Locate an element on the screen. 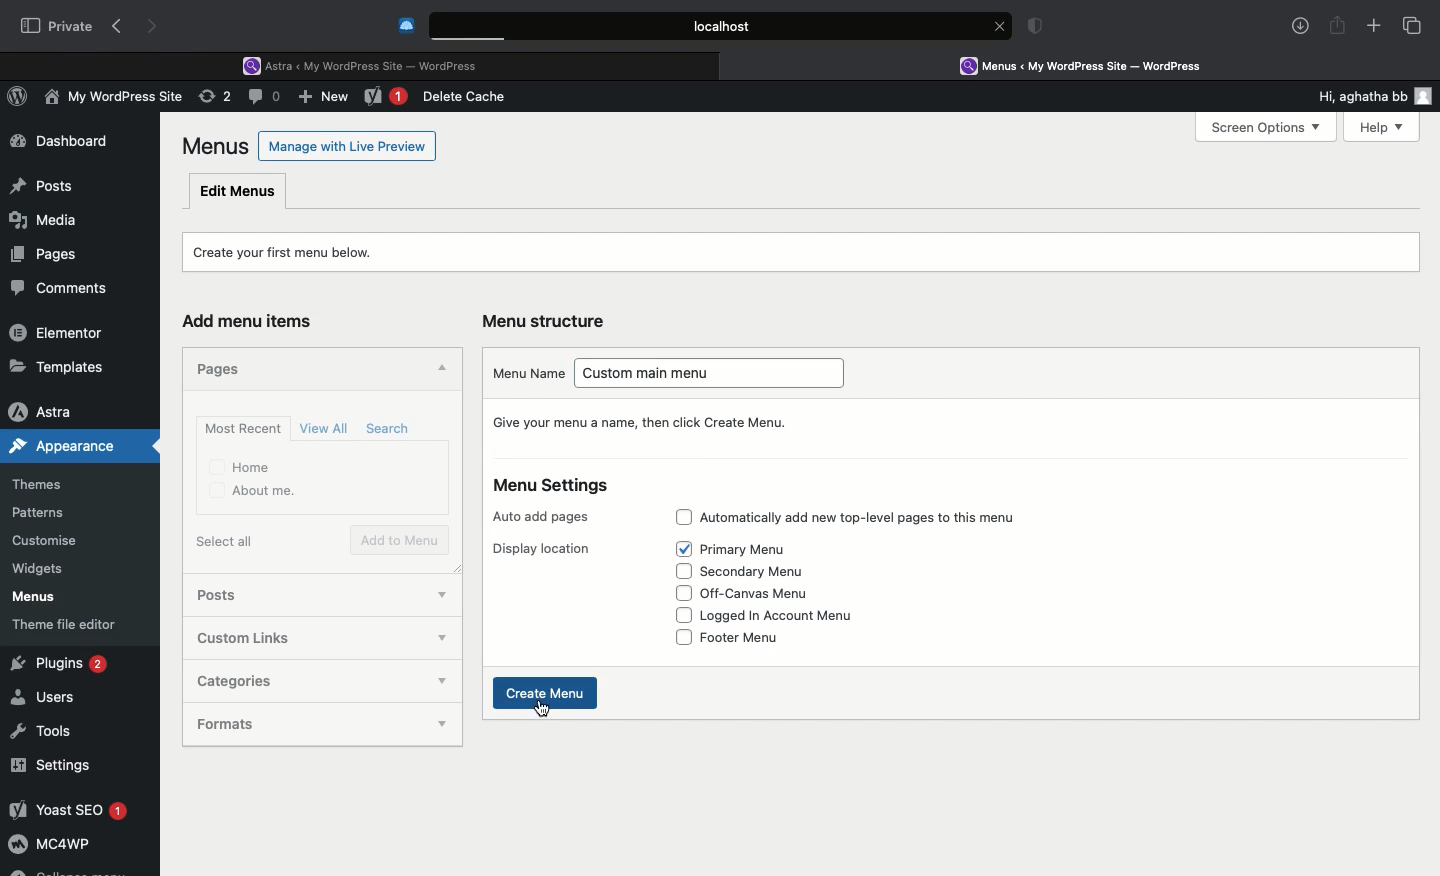  Comment (0) is located at coordinates (267, 96).